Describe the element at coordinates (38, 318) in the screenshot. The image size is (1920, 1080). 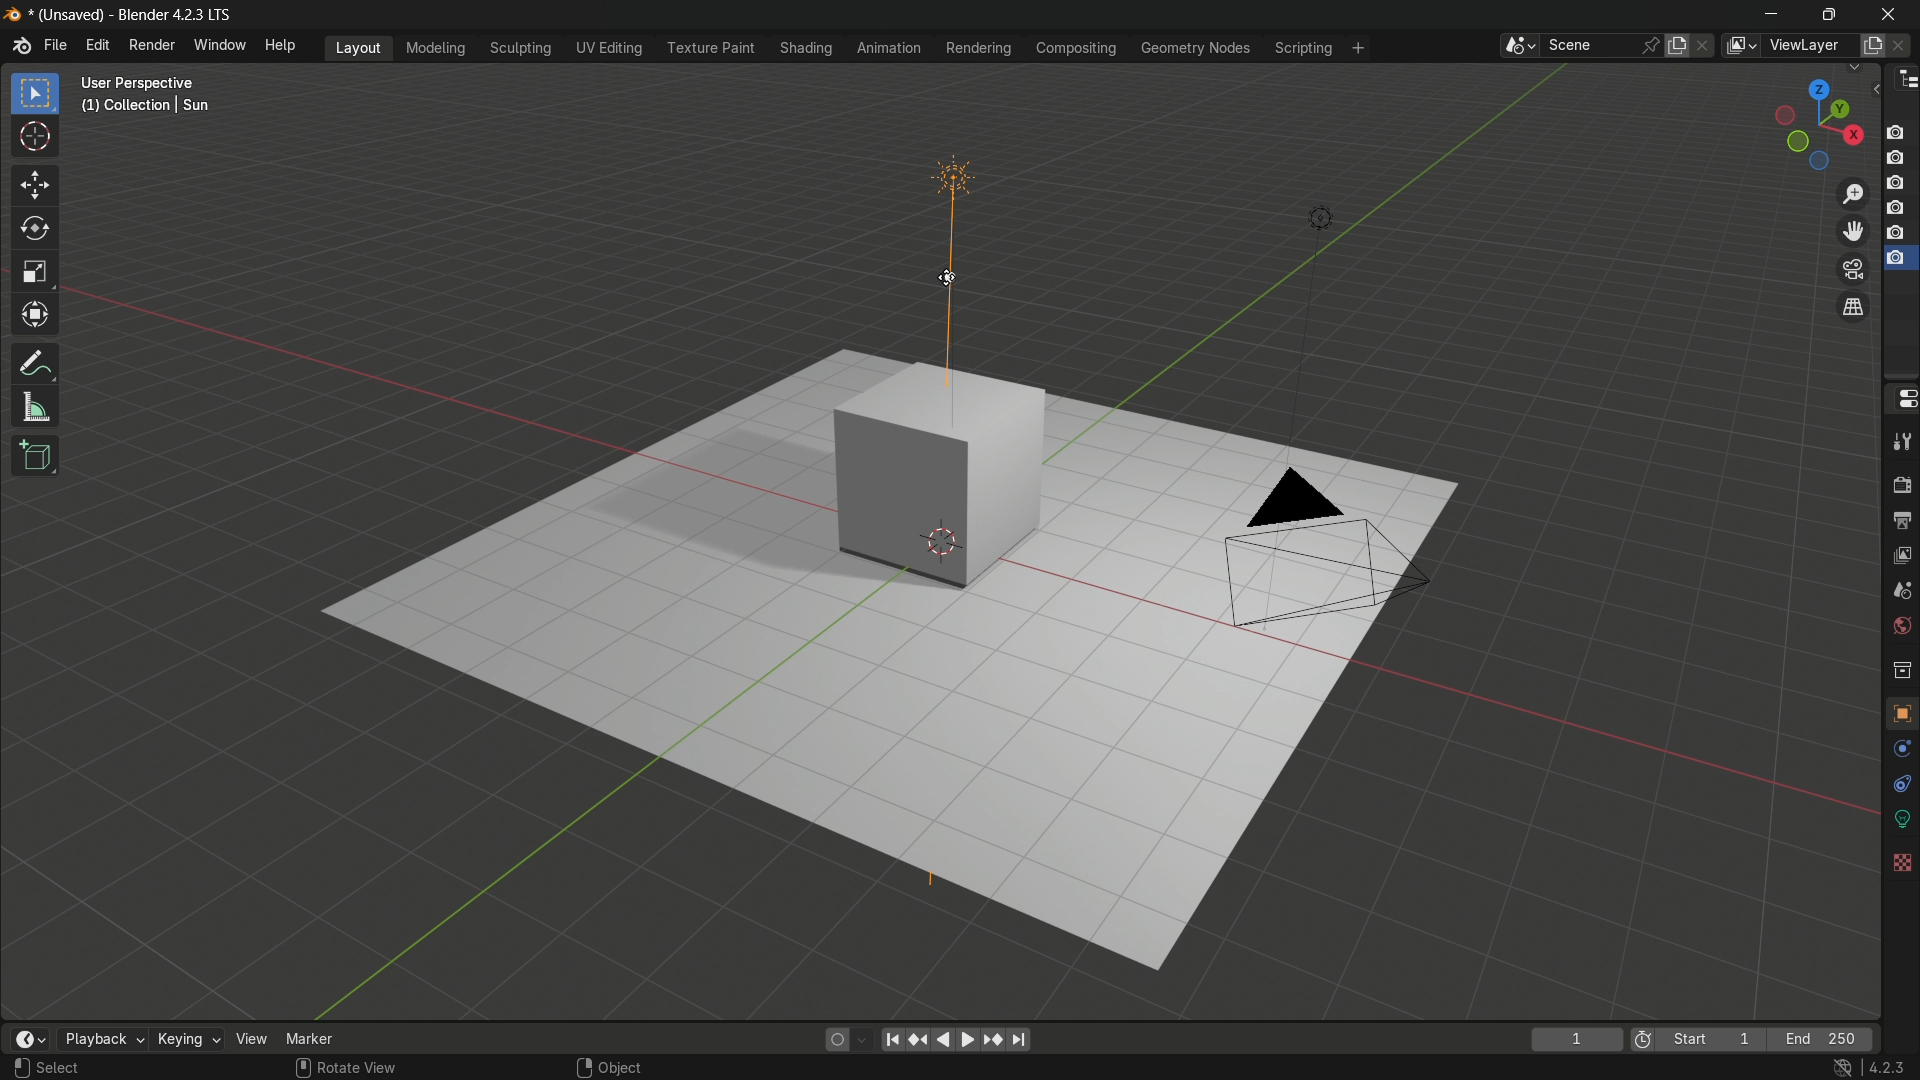
I see `transform` at that location.